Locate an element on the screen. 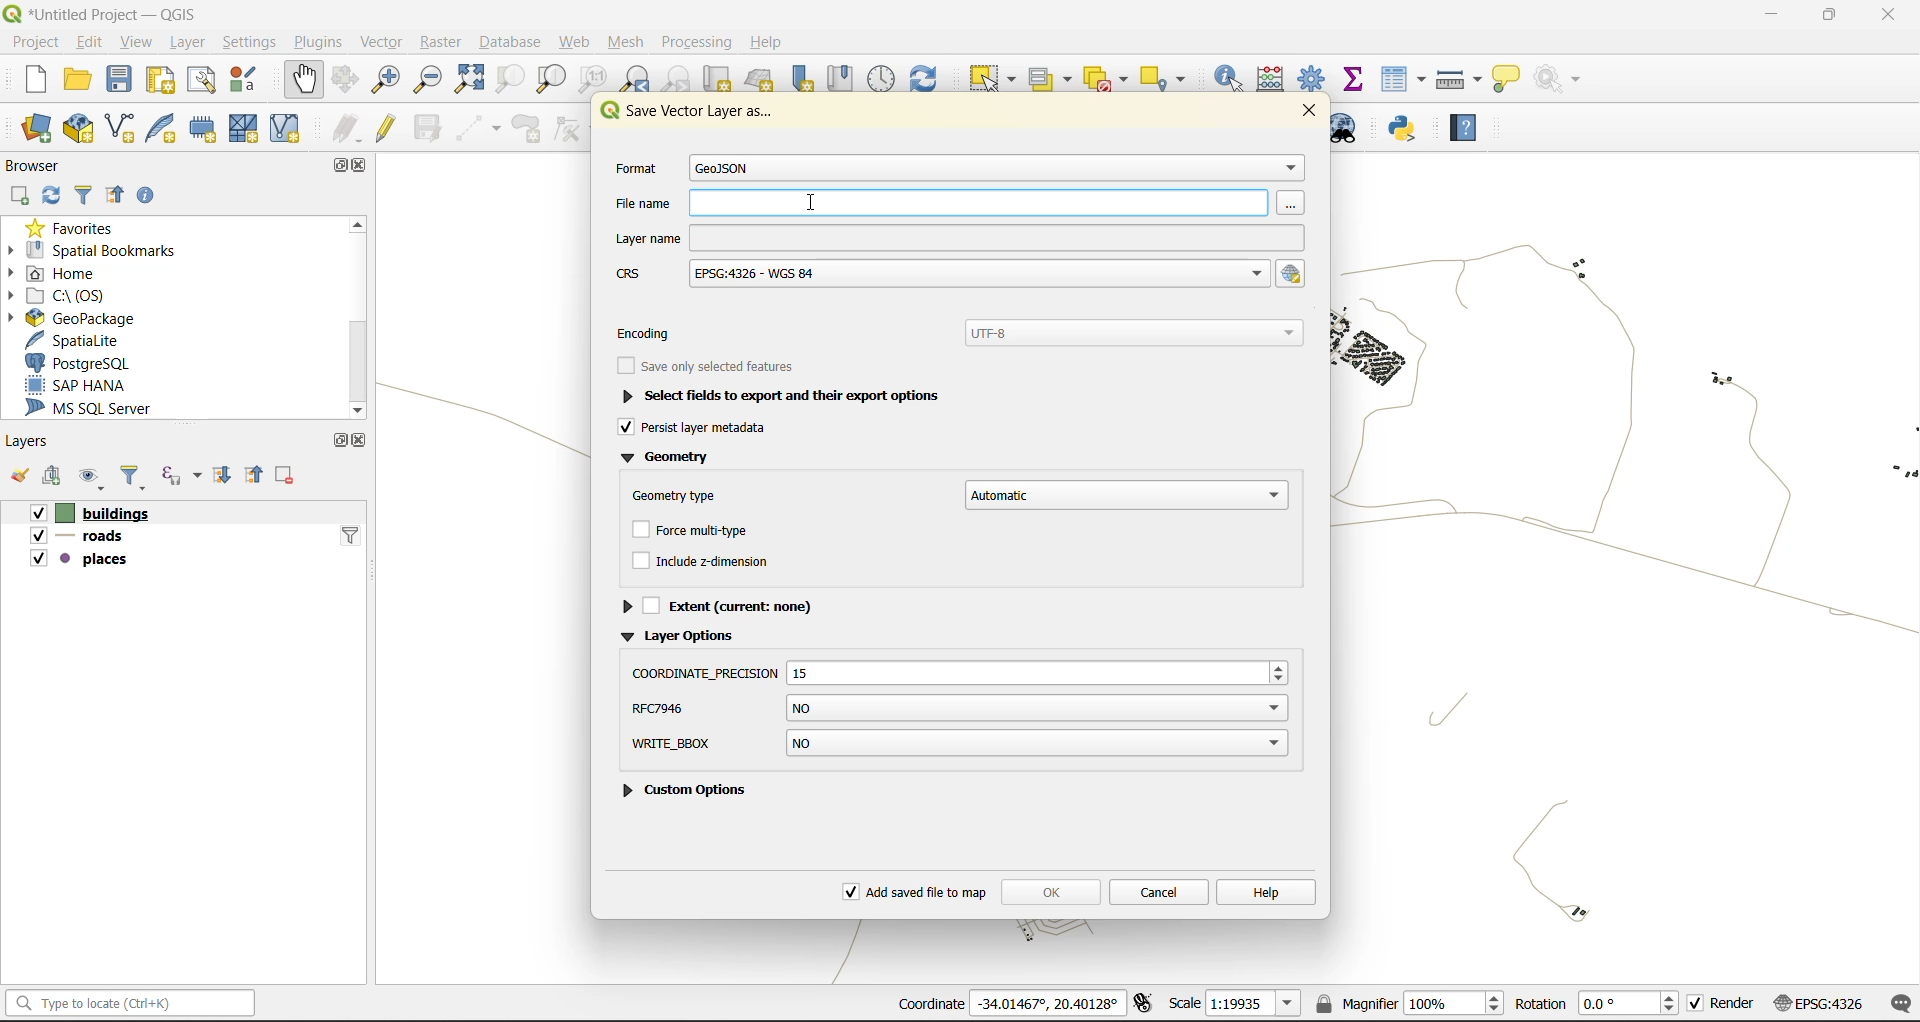  style manager is located at coordinates (244, 82).